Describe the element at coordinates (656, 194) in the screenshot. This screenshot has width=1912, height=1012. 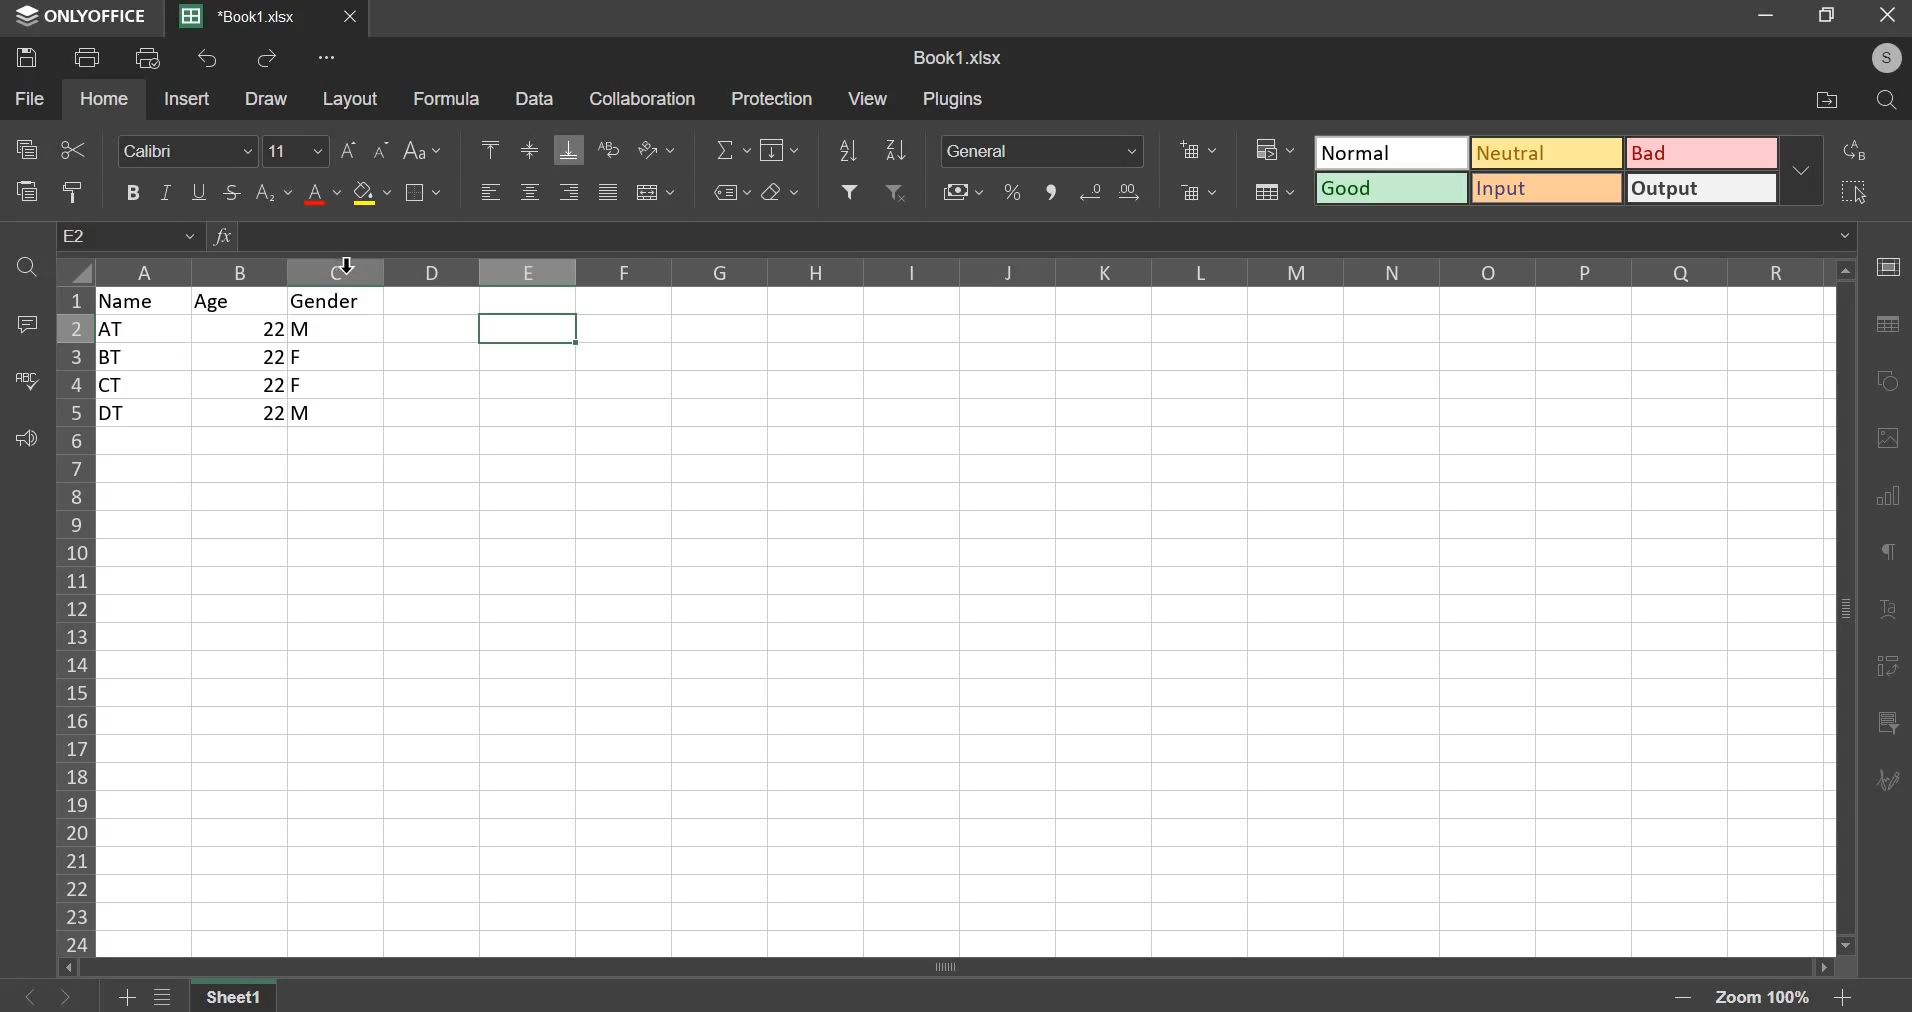
I see `merge and center` at that location.